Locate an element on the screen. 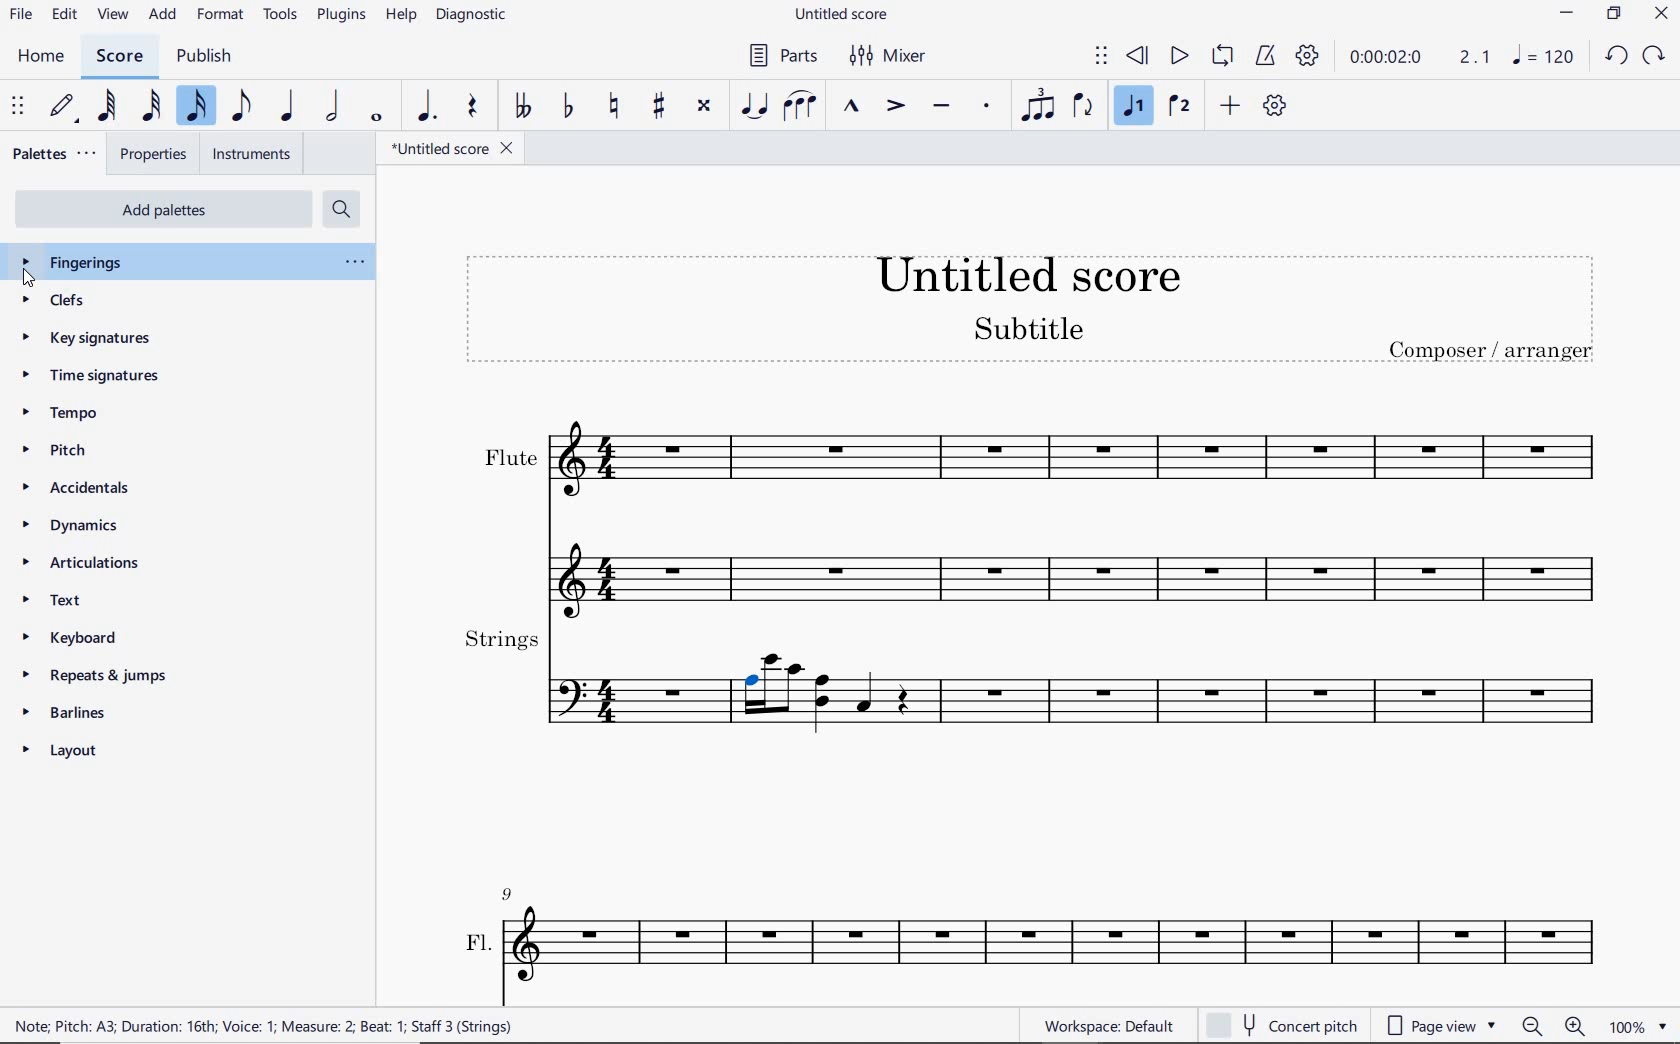  clefs is located at coordinates (73, 301).